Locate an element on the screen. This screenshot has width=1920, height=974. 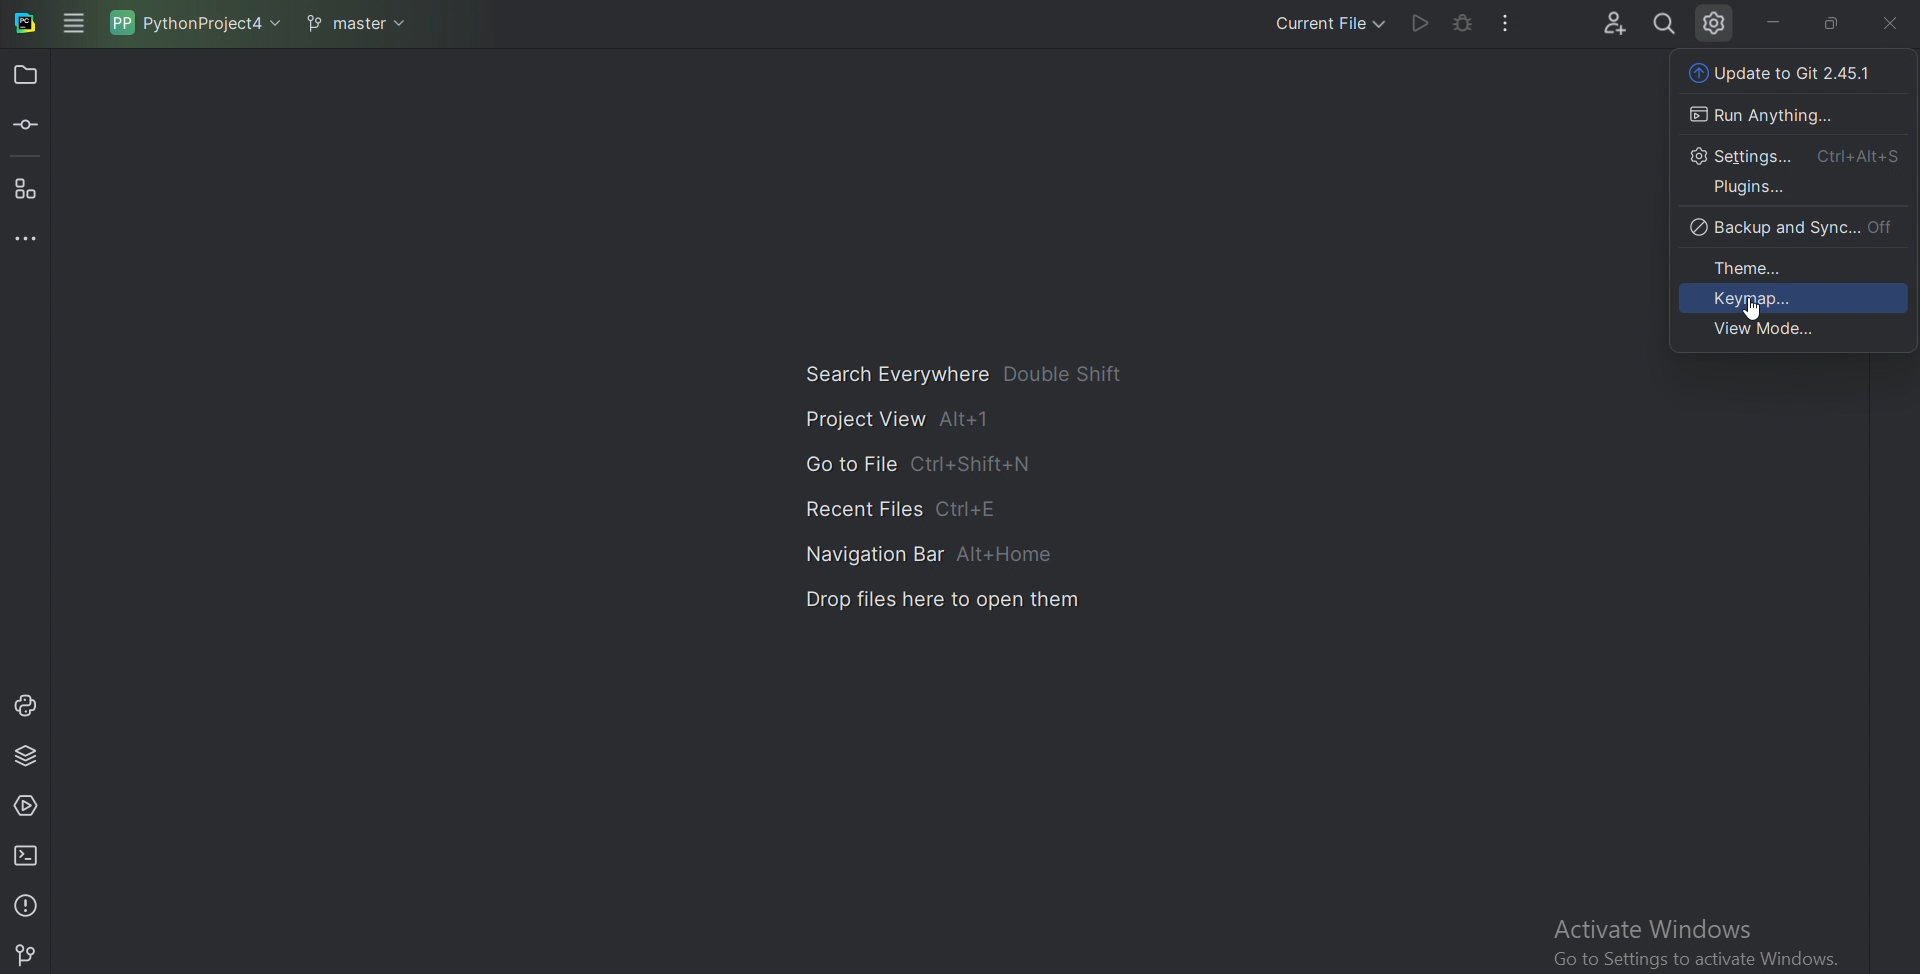
Services is located at coordinates (32, 803).